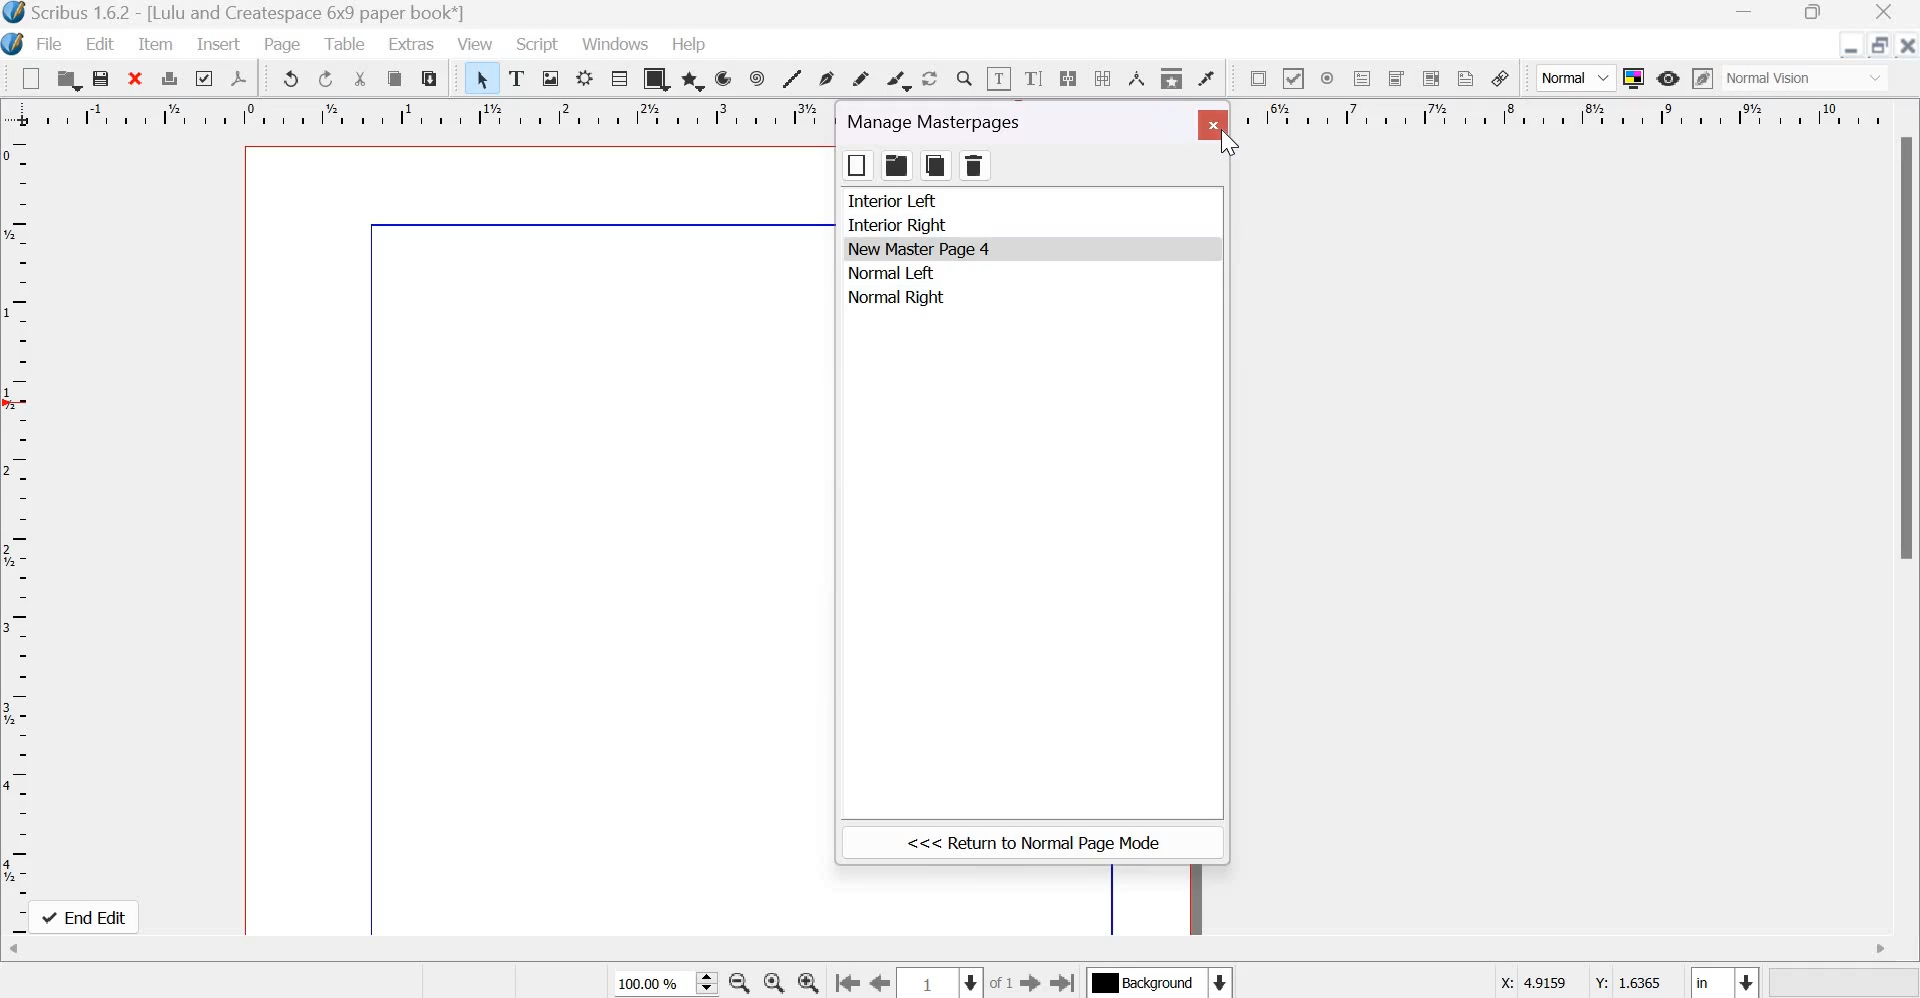 The image size is (1920, 998). I want to click on Eye dropper, so click(1205, 79).